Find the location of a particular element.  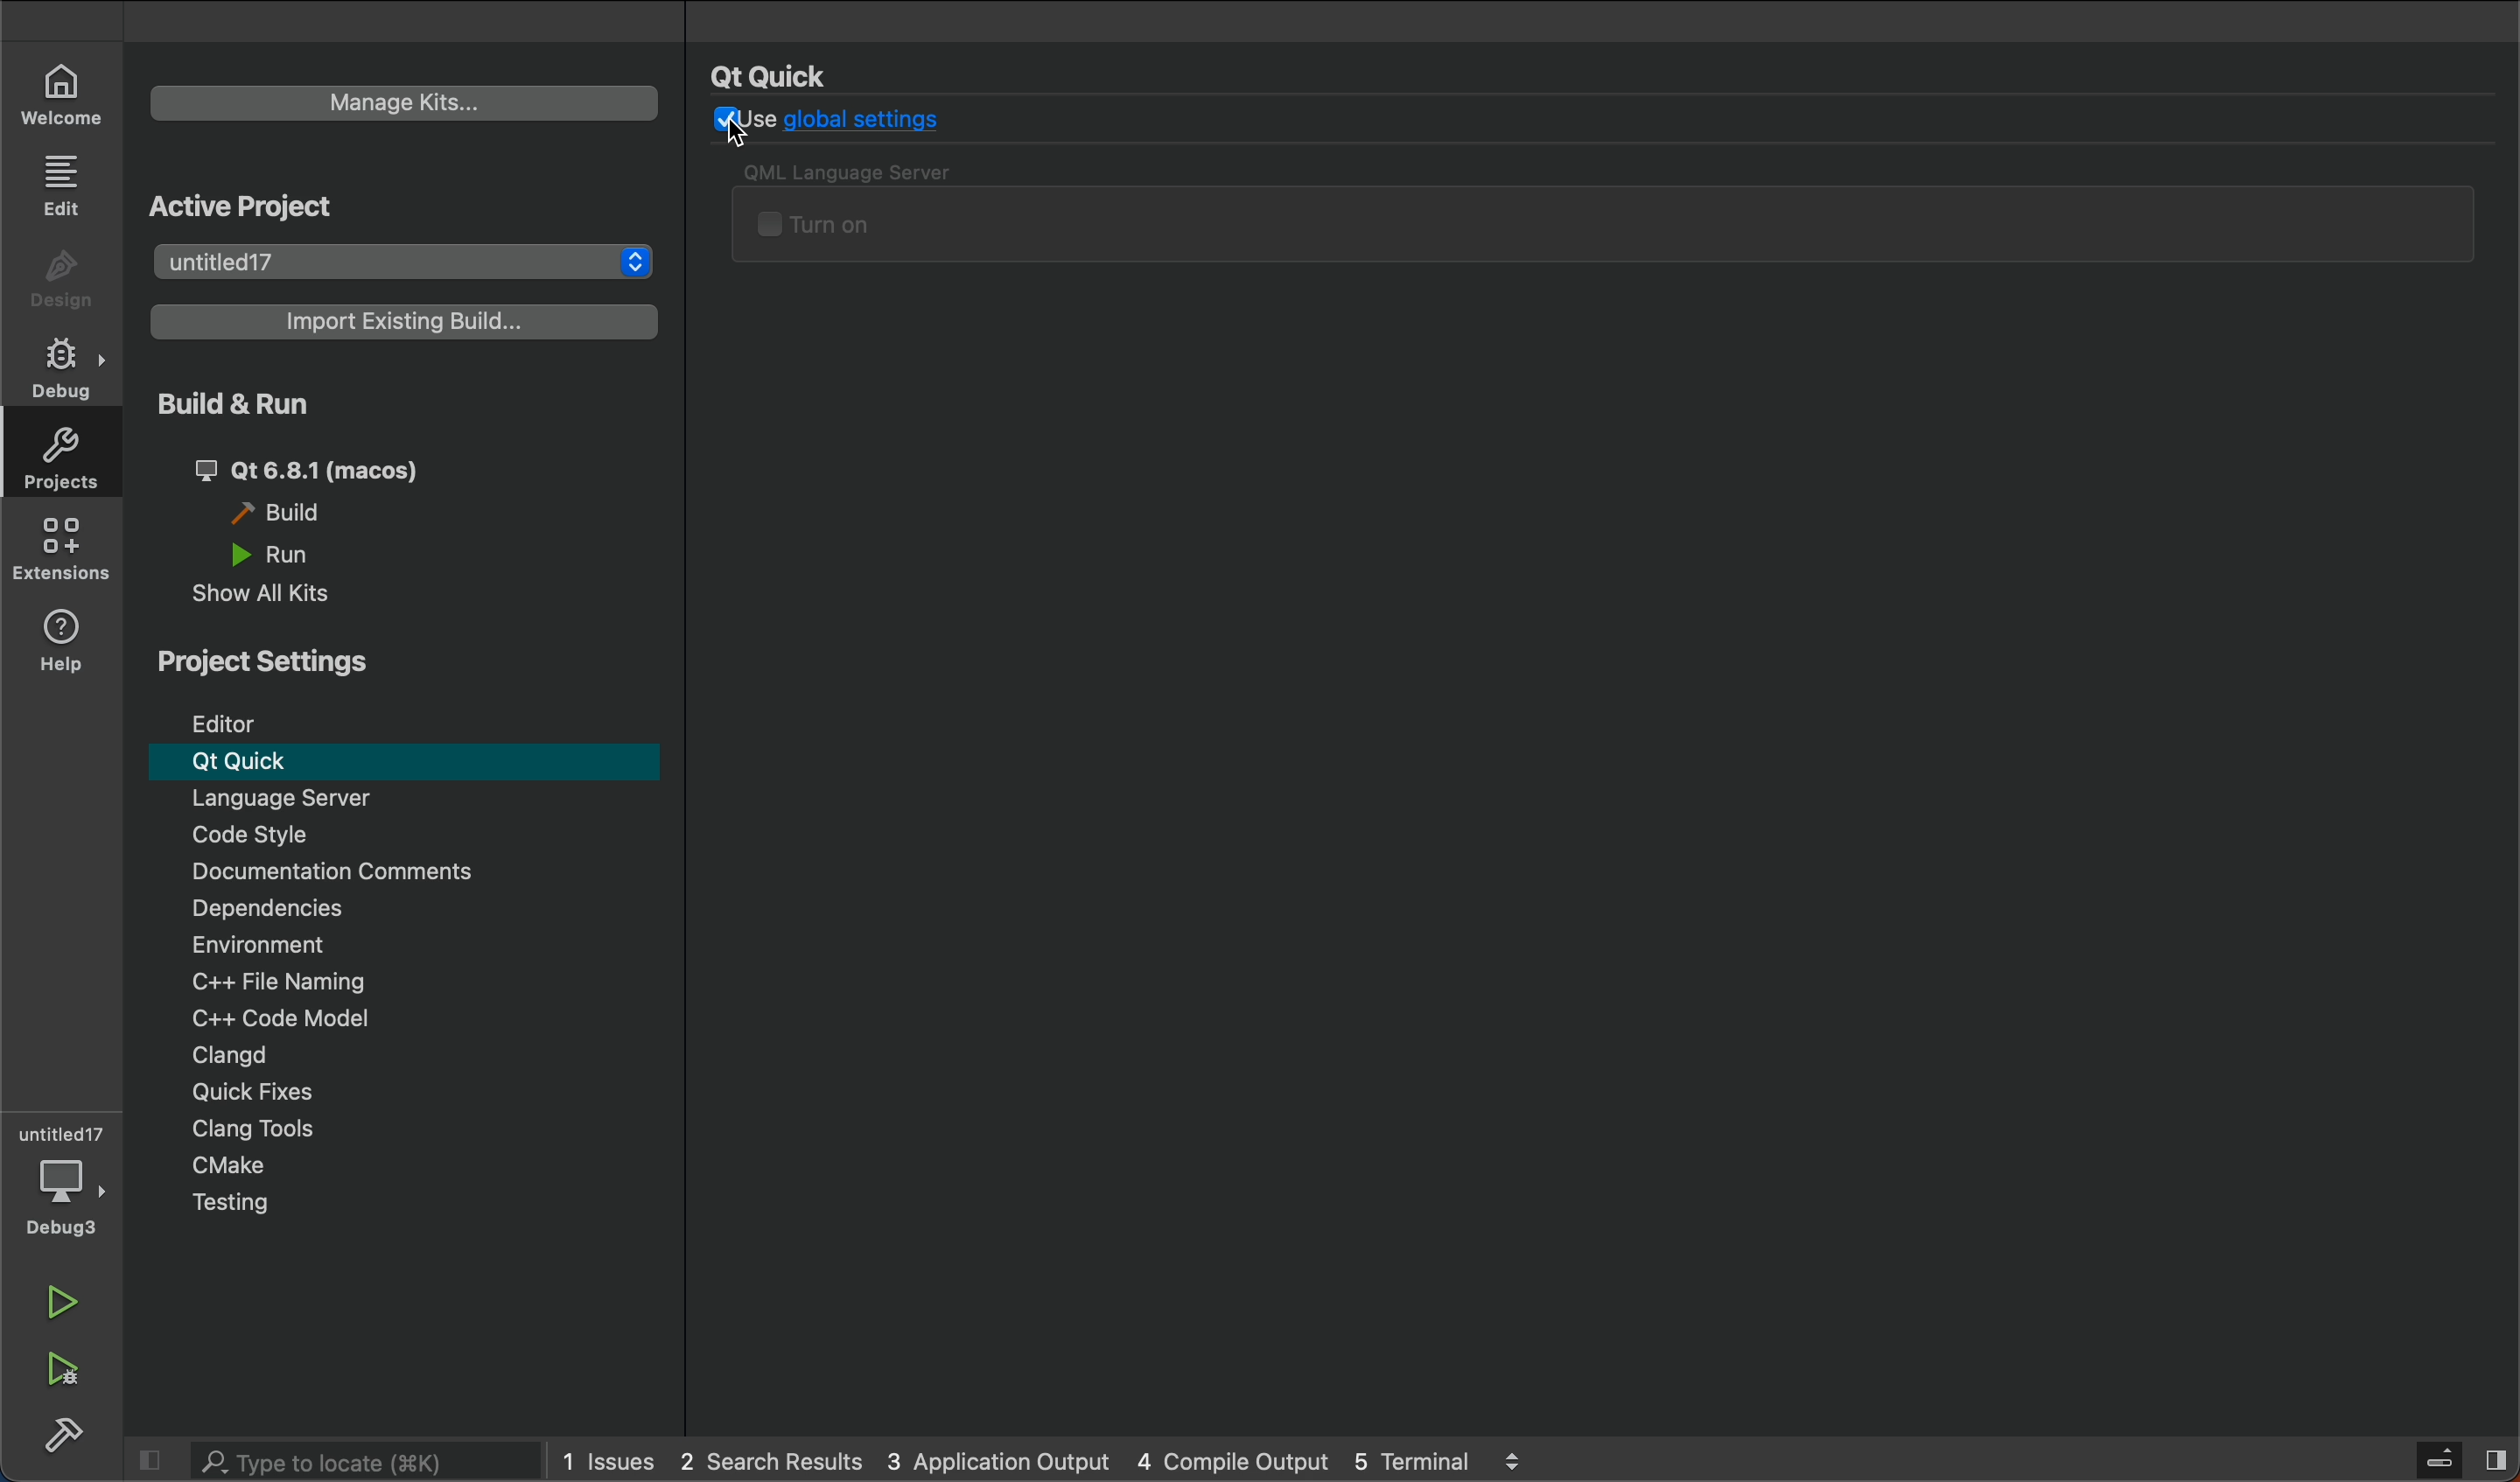

projects is located at coordinates (62, 462).